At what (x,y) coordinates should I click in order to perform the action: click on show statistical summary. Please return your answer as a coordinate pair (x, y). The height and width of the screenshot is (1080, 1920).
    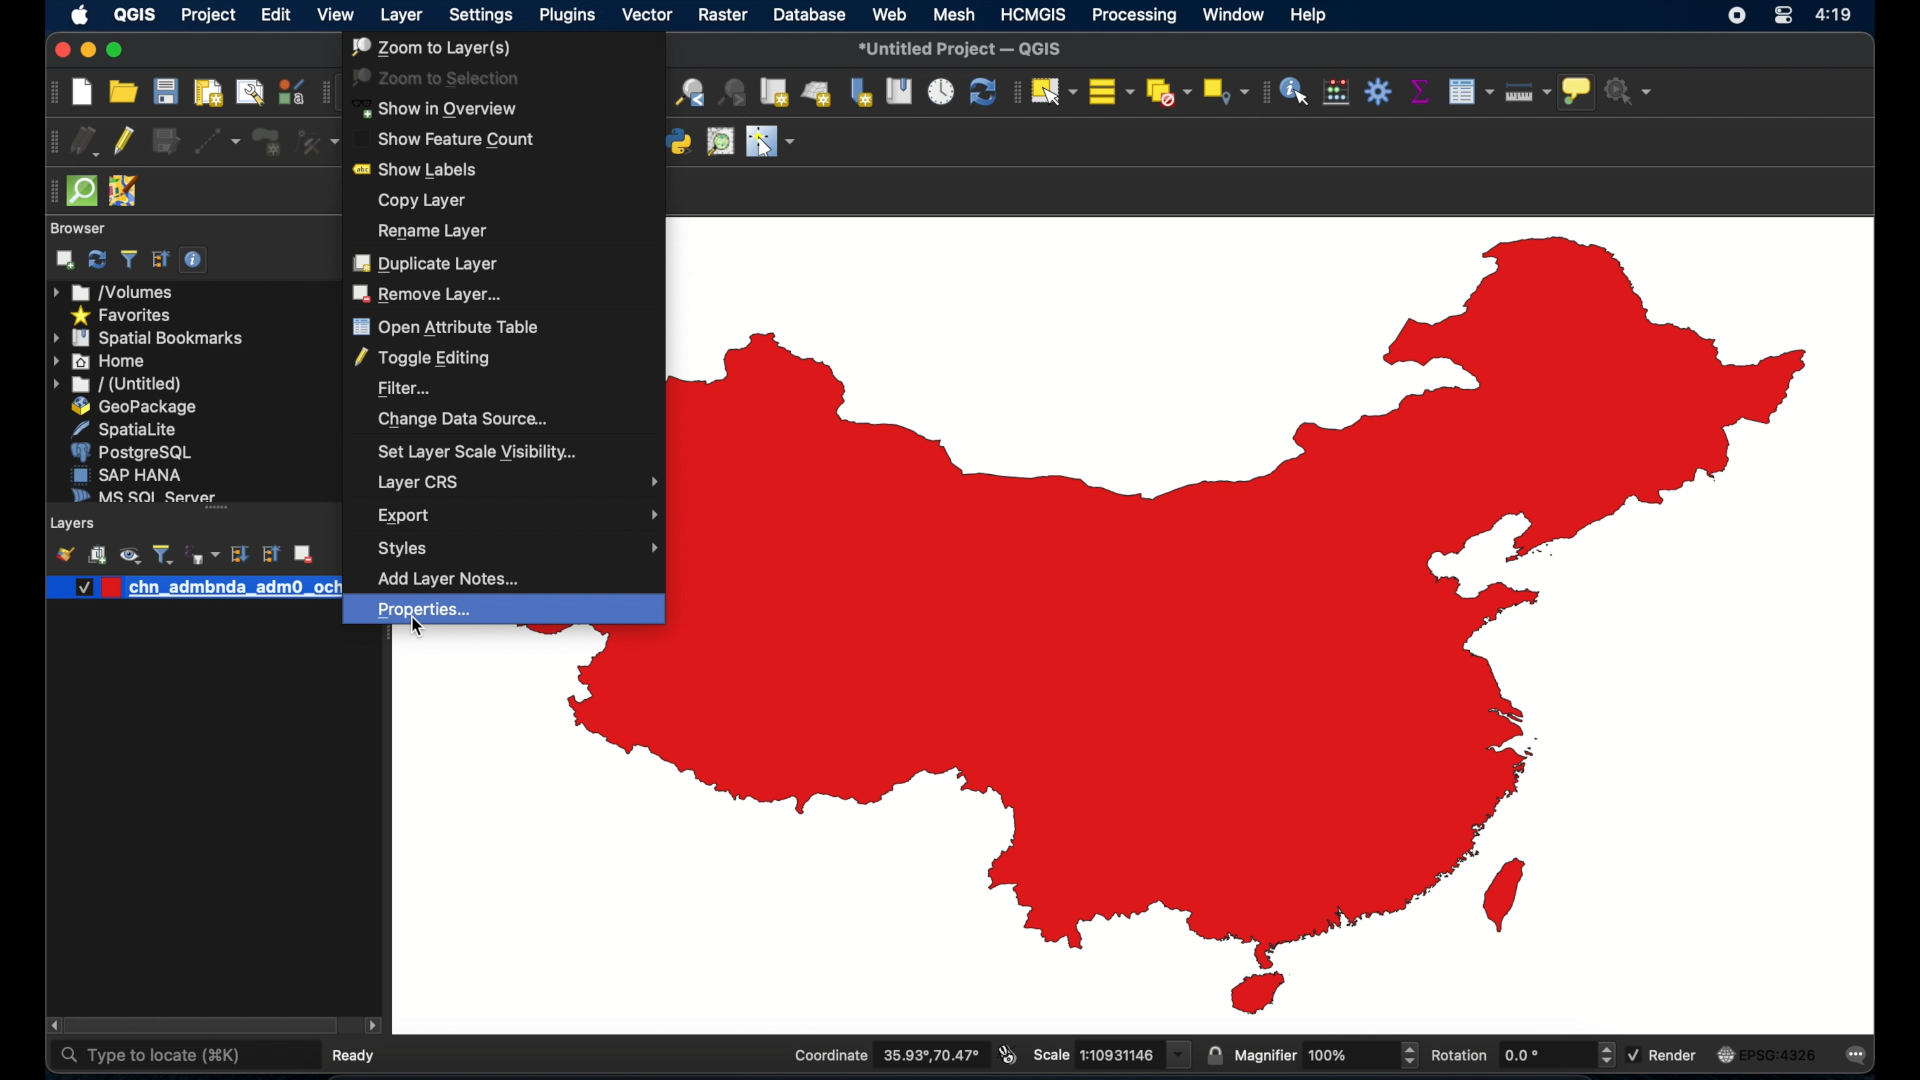
    Looking at the image, I should click on (1419, 93).